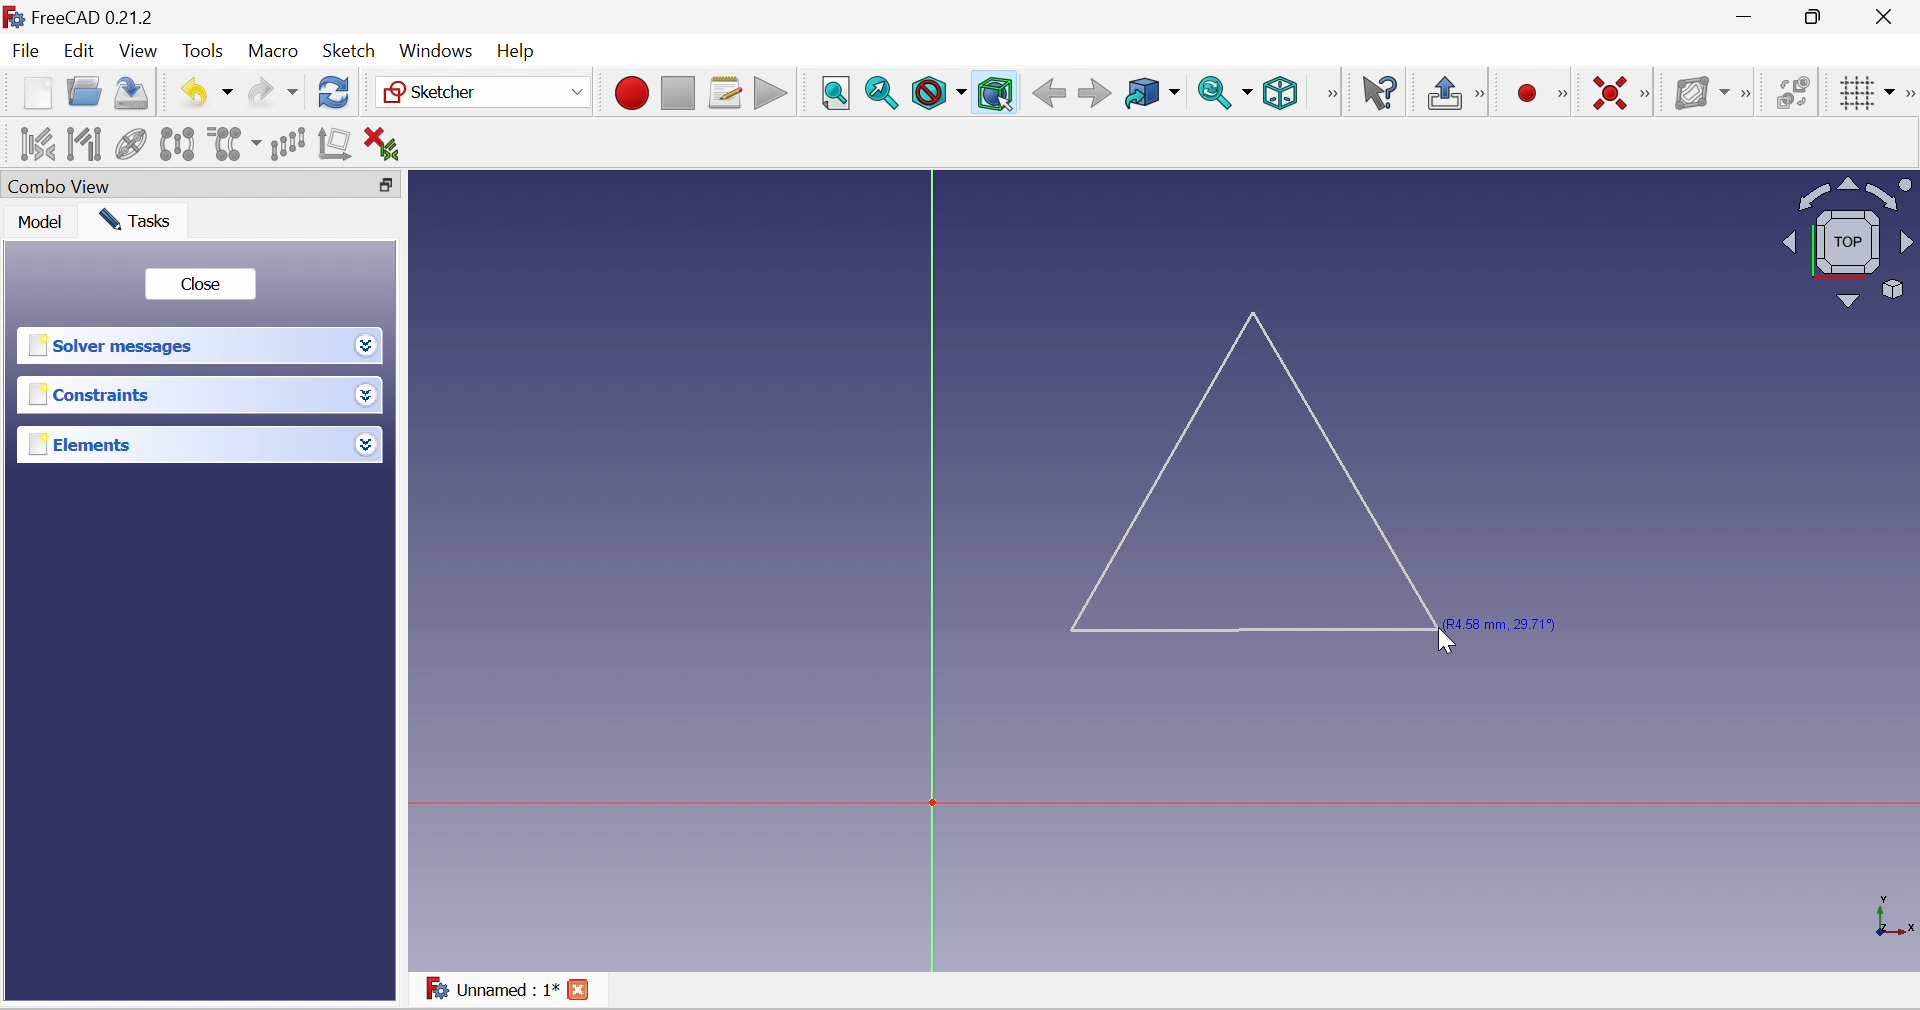 The image size is (1920, 1010). I want to click on Show/hide B-spline information layer, so click(1702, 94).